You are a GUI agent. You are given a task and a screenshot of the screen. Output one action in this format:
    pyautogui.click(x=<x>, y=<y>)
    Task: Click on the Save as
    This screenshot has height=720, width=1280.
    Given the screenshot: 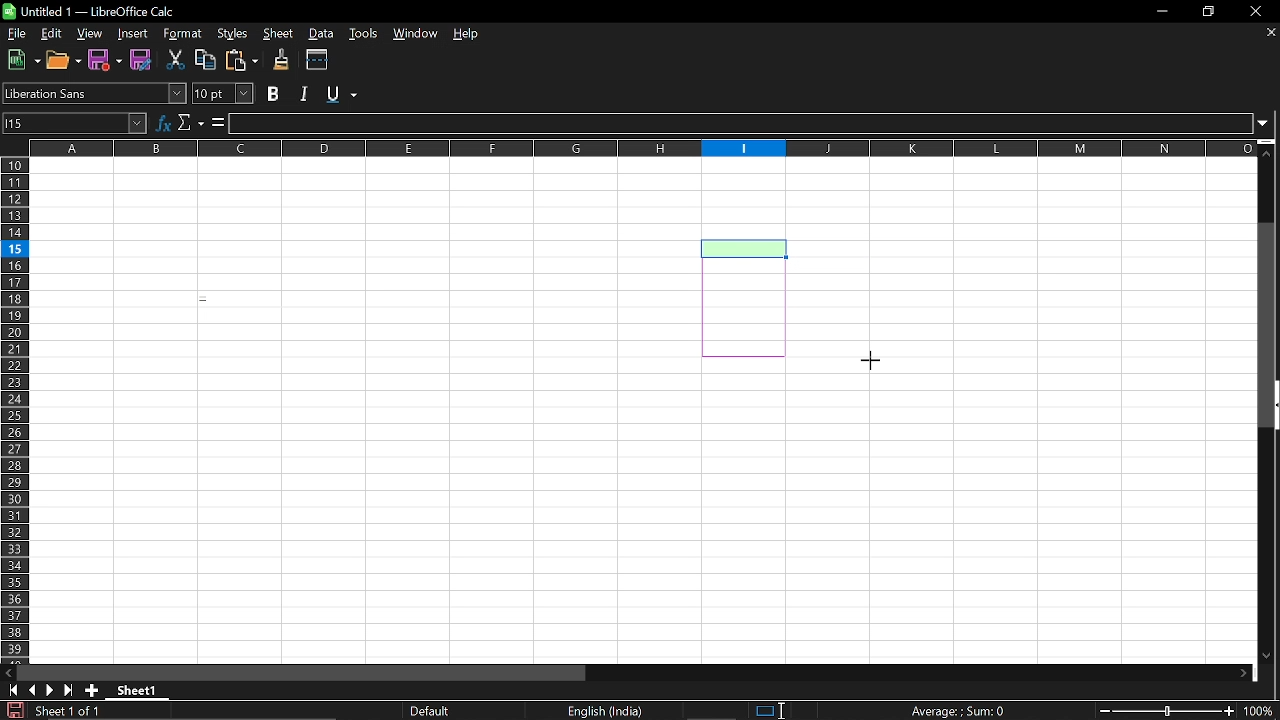 What is the action you would take?
    pyautogui.click(x=105, y=60)
    